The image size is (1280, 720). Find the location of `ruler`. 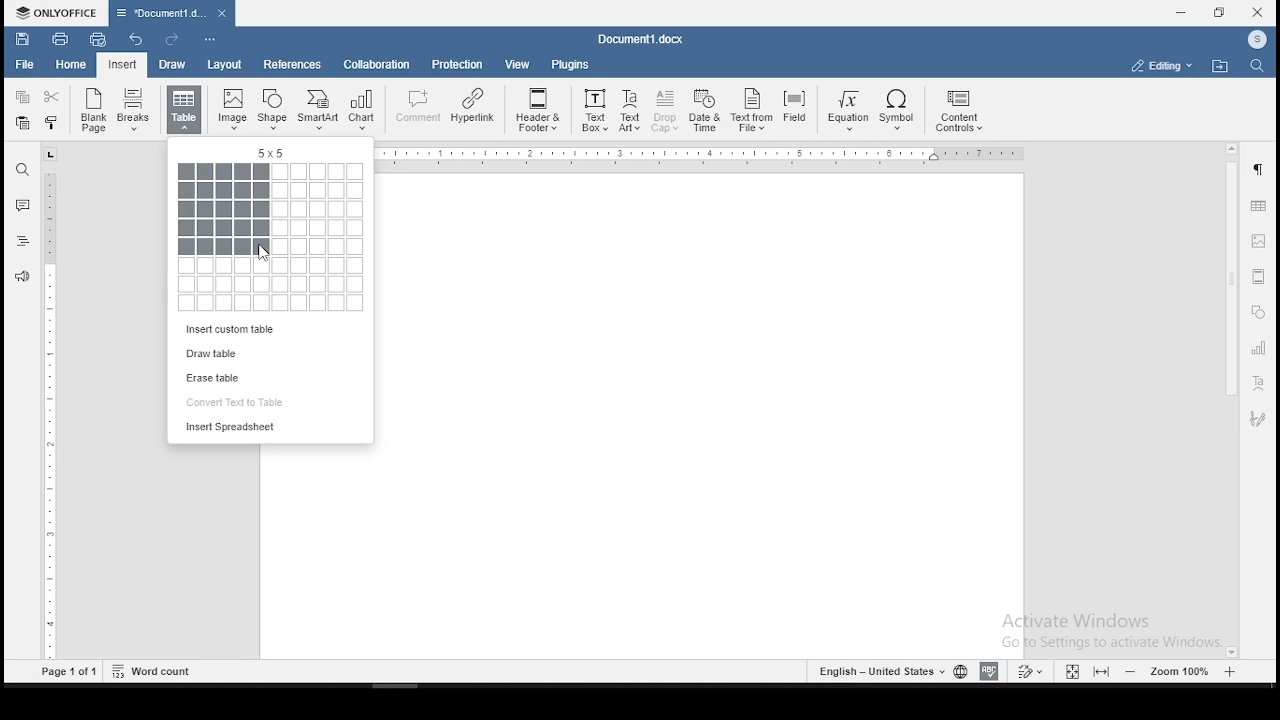

ruler is located at coordinates (53, 416).